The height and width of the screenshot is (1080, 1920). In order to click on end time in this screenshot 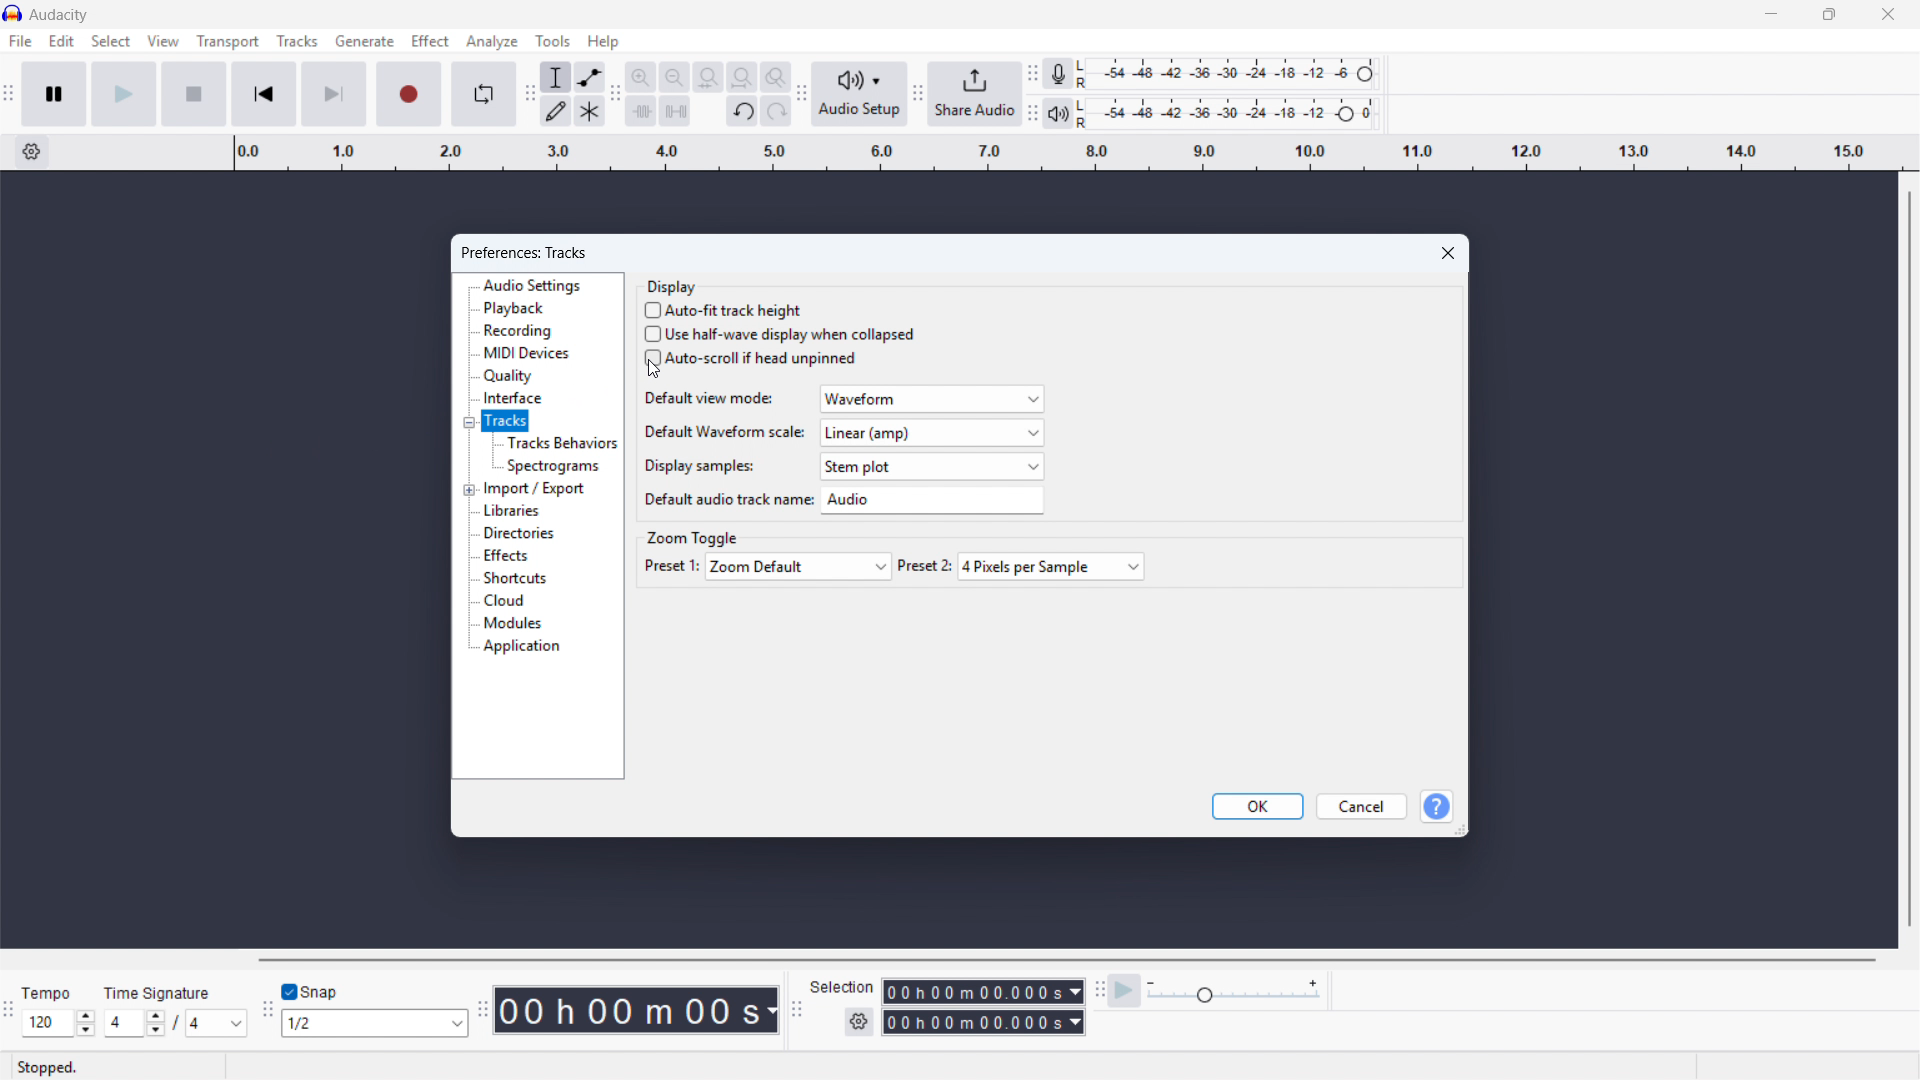, I will do `click(984, 1023)`.